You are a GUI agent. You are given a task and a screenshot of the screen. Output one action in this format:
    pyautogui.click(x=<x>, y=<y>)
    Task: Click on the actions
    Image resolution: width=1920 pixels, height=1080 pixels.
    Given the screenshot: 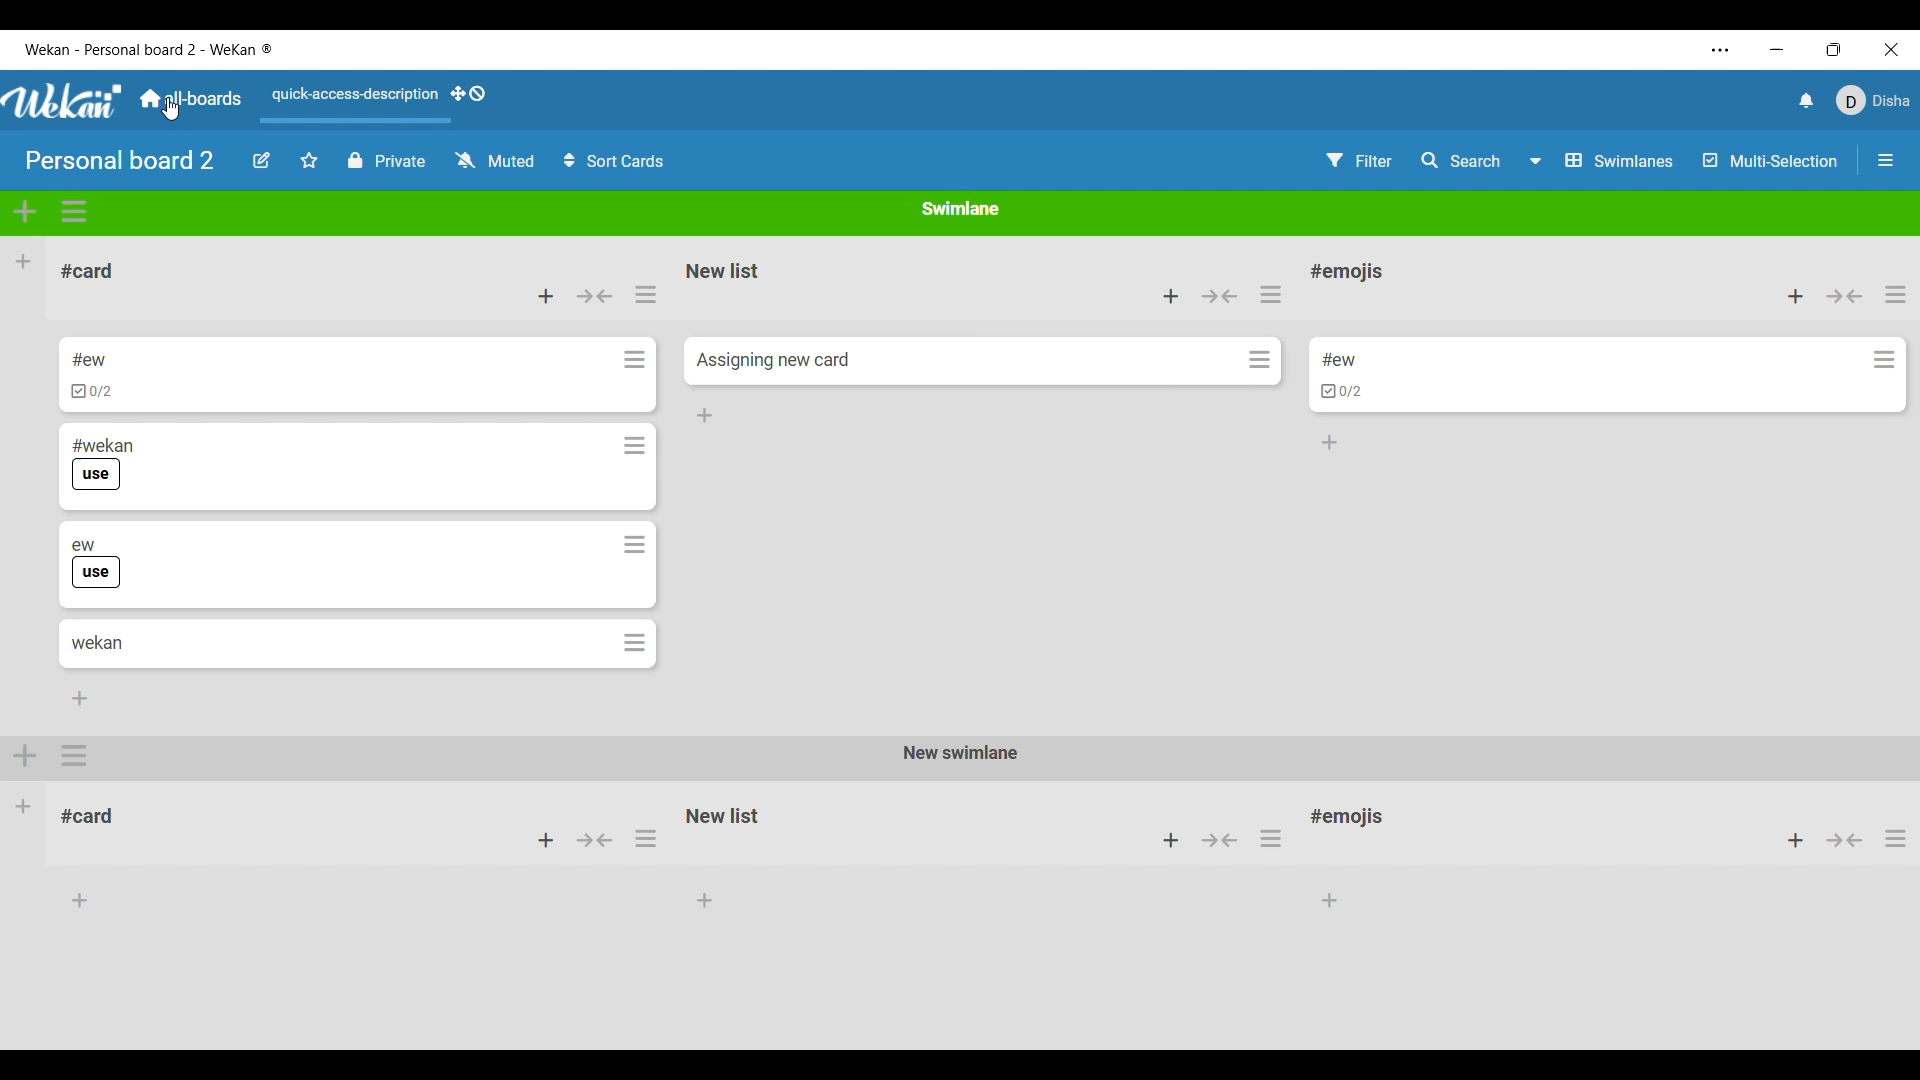 What is the action you would take?
    pyautogui.click(x=1272, y=842)
    